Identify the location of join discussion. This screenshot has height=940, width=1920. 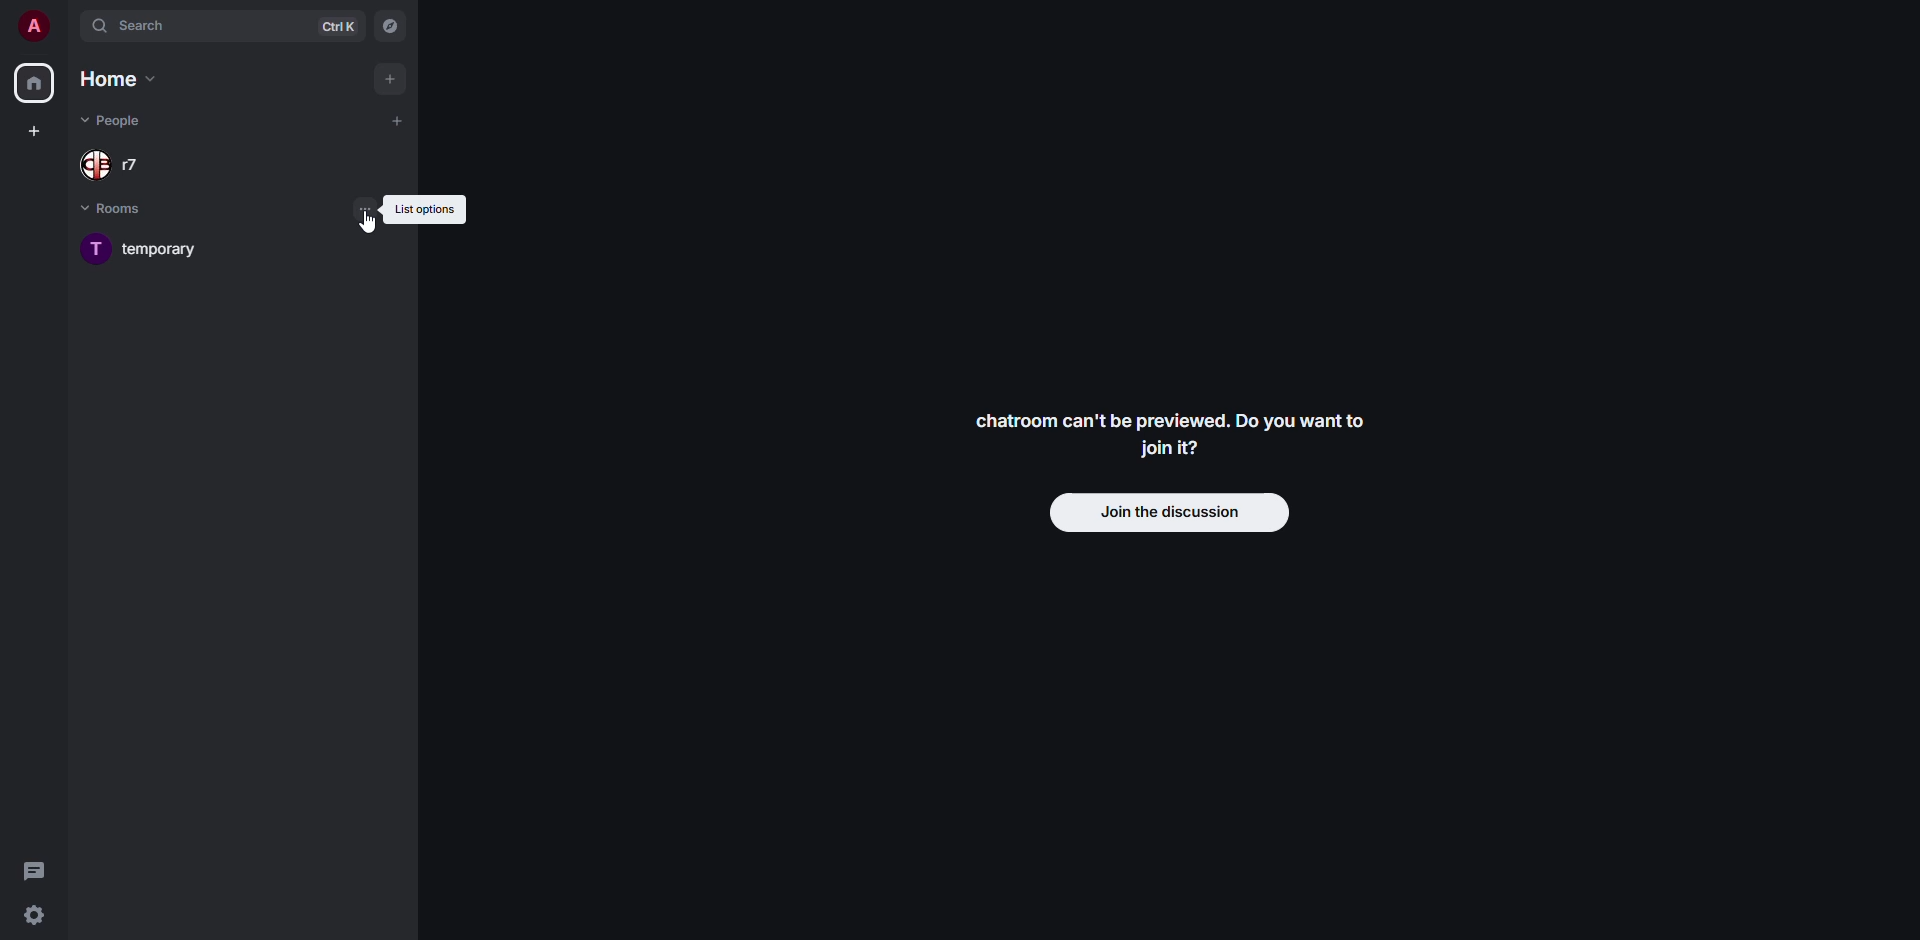
(1167, 511).